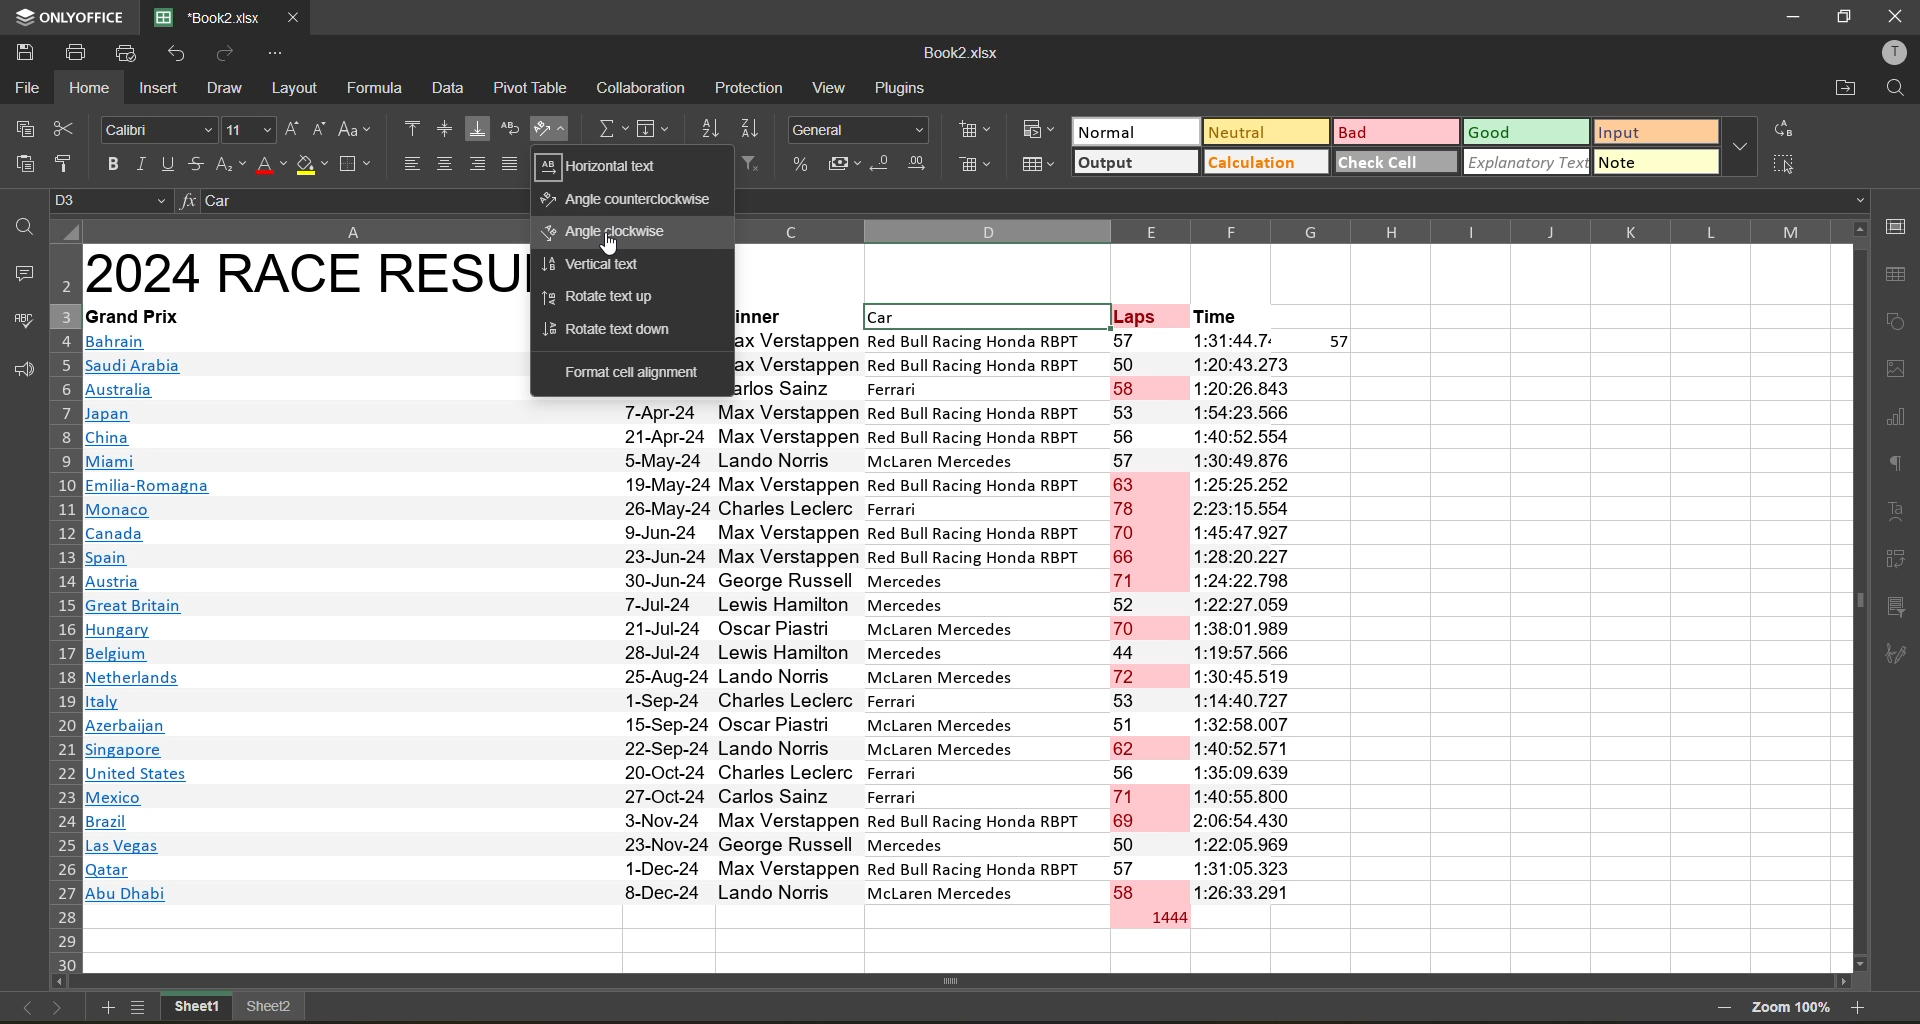 The height and width of the screenshot is (1024, 1920). What do you see at coordinates (1525, 132) in the screenshot?
I see `good` at bounding box center [1525, 132].